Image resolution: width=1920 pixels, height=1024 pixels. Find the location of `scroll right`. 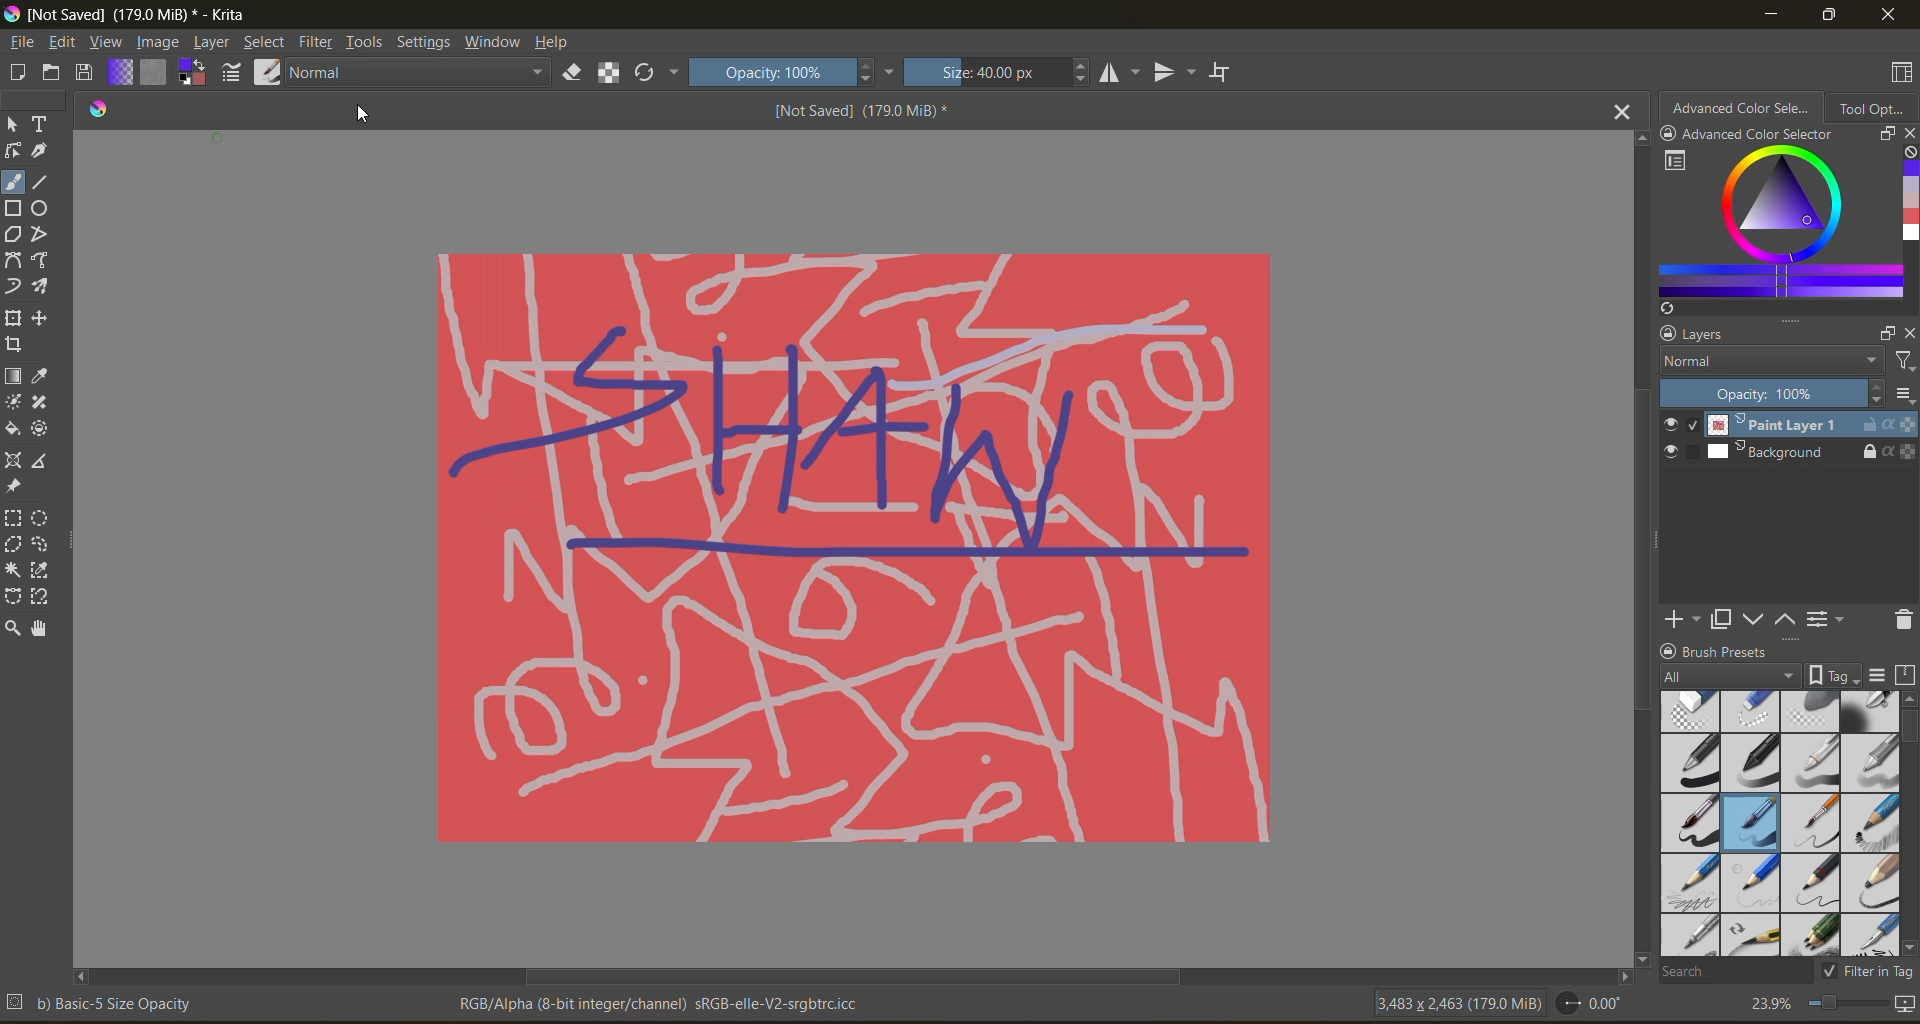

scroll right is located at coordinates (1619, 971).